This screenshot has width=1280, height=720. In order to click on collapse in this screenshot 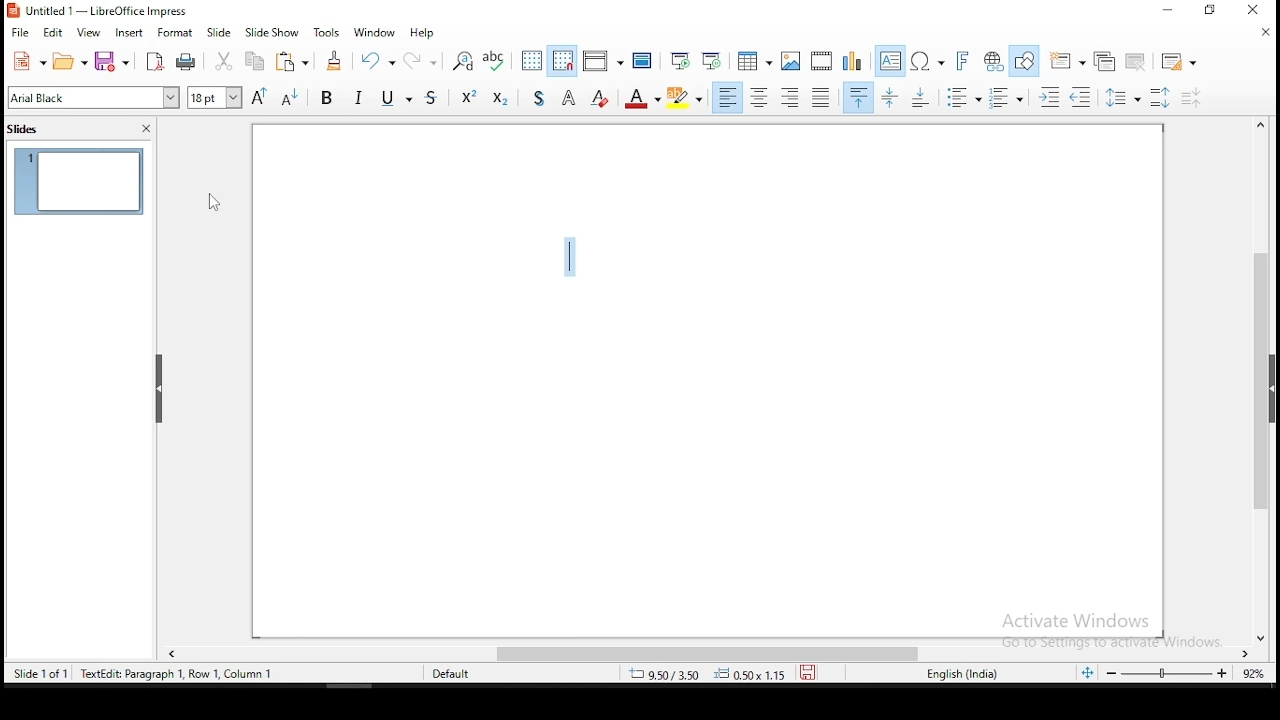, I will do `click(160, 389)`.